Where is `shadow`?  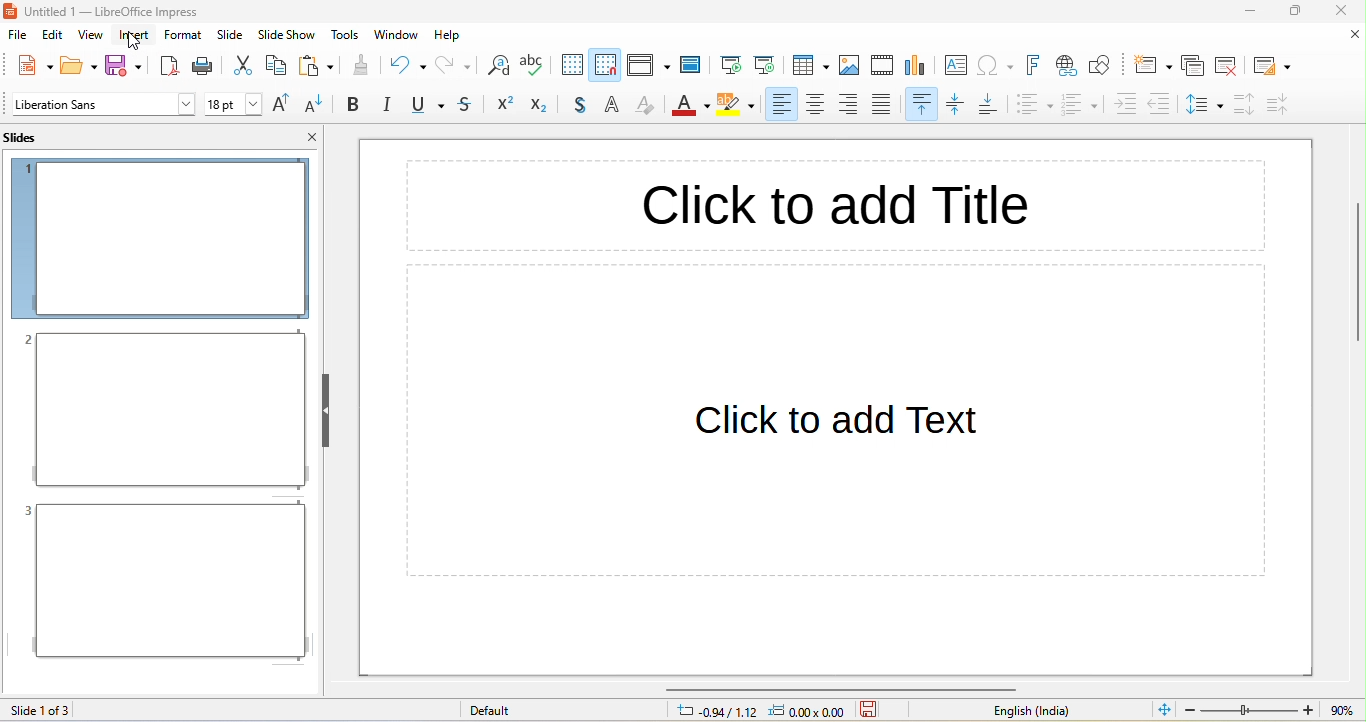
shadow is located at coordinates (583, 106).